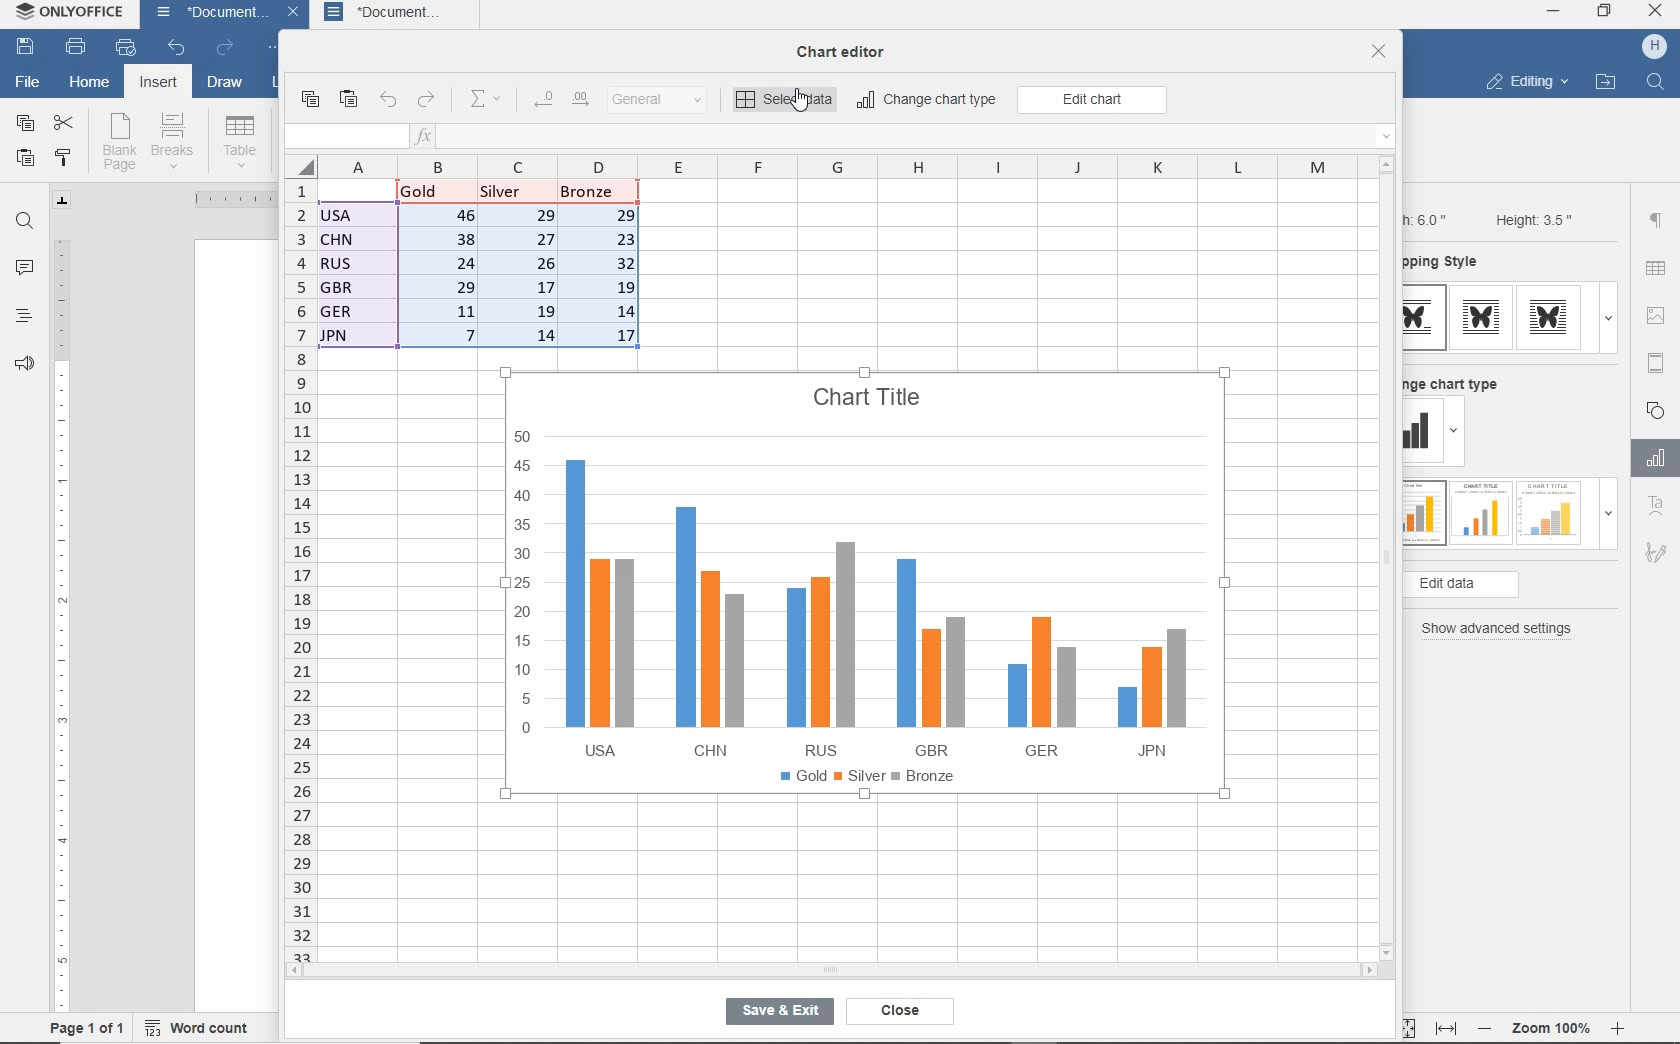 The height and width of the screenshot is (1044, 1680). What do you see at coordinates (1655, 362) in the screenshot?
I see `header & footer` at bounding box center [1655, 362].